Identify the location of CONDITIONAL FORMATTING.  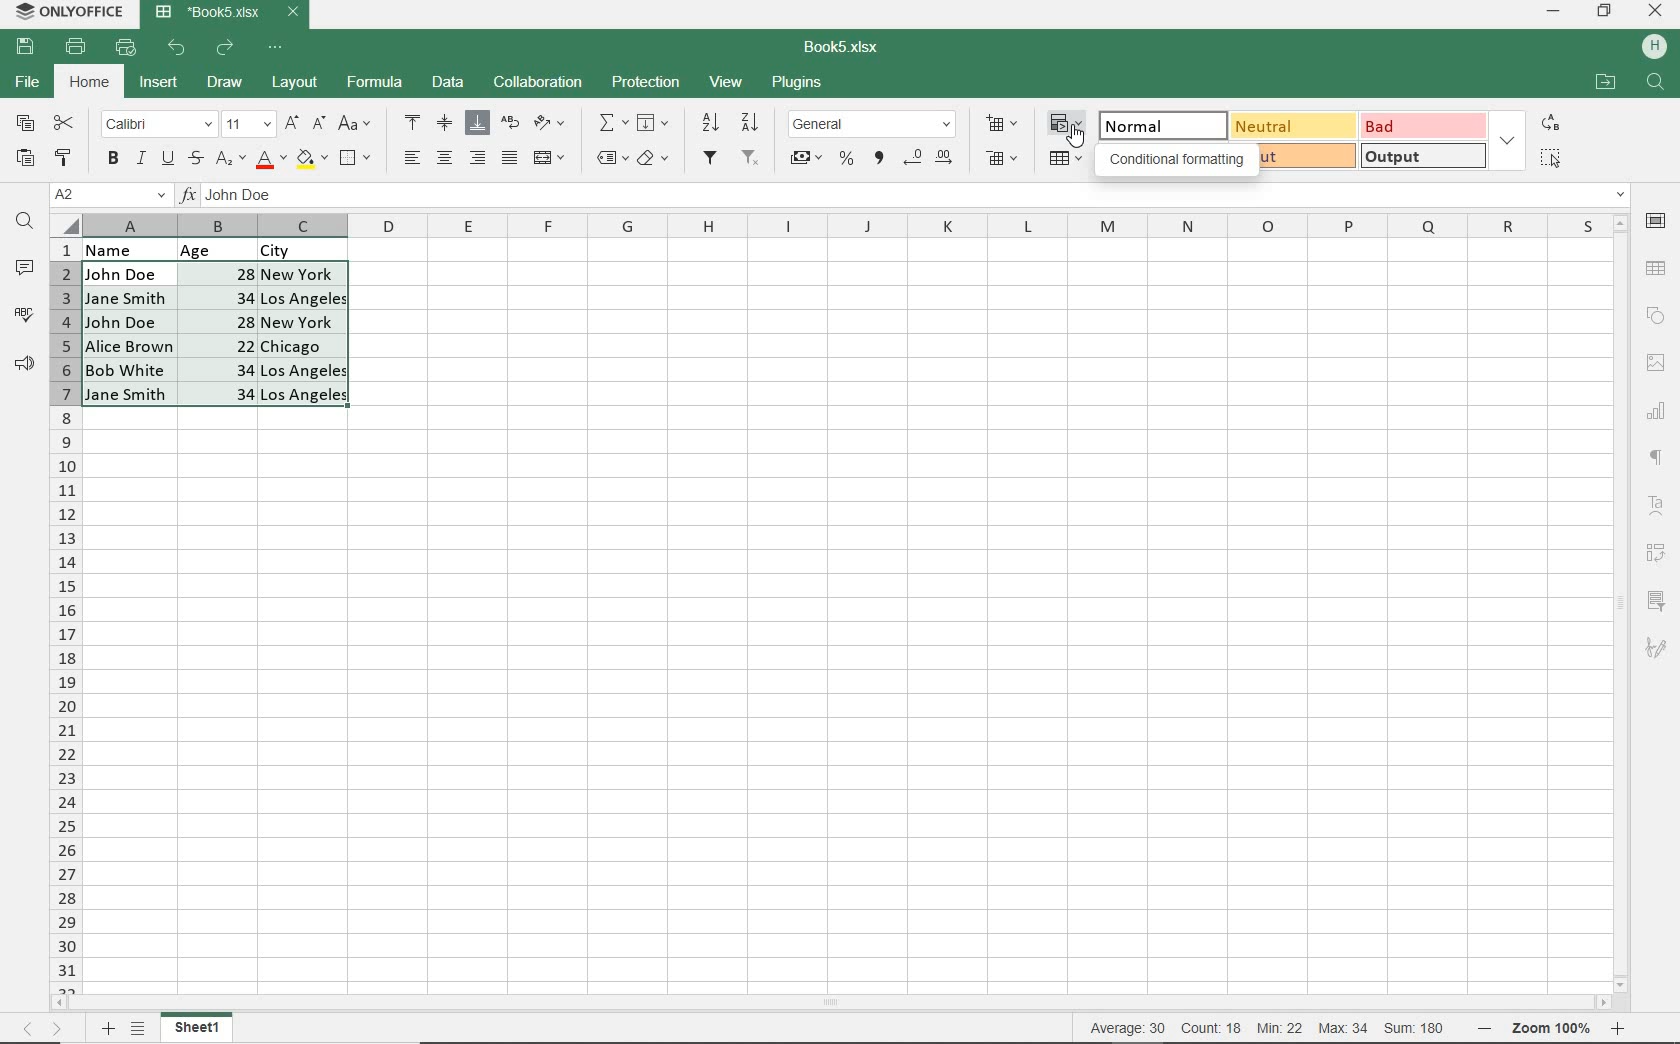
(1176, 159).